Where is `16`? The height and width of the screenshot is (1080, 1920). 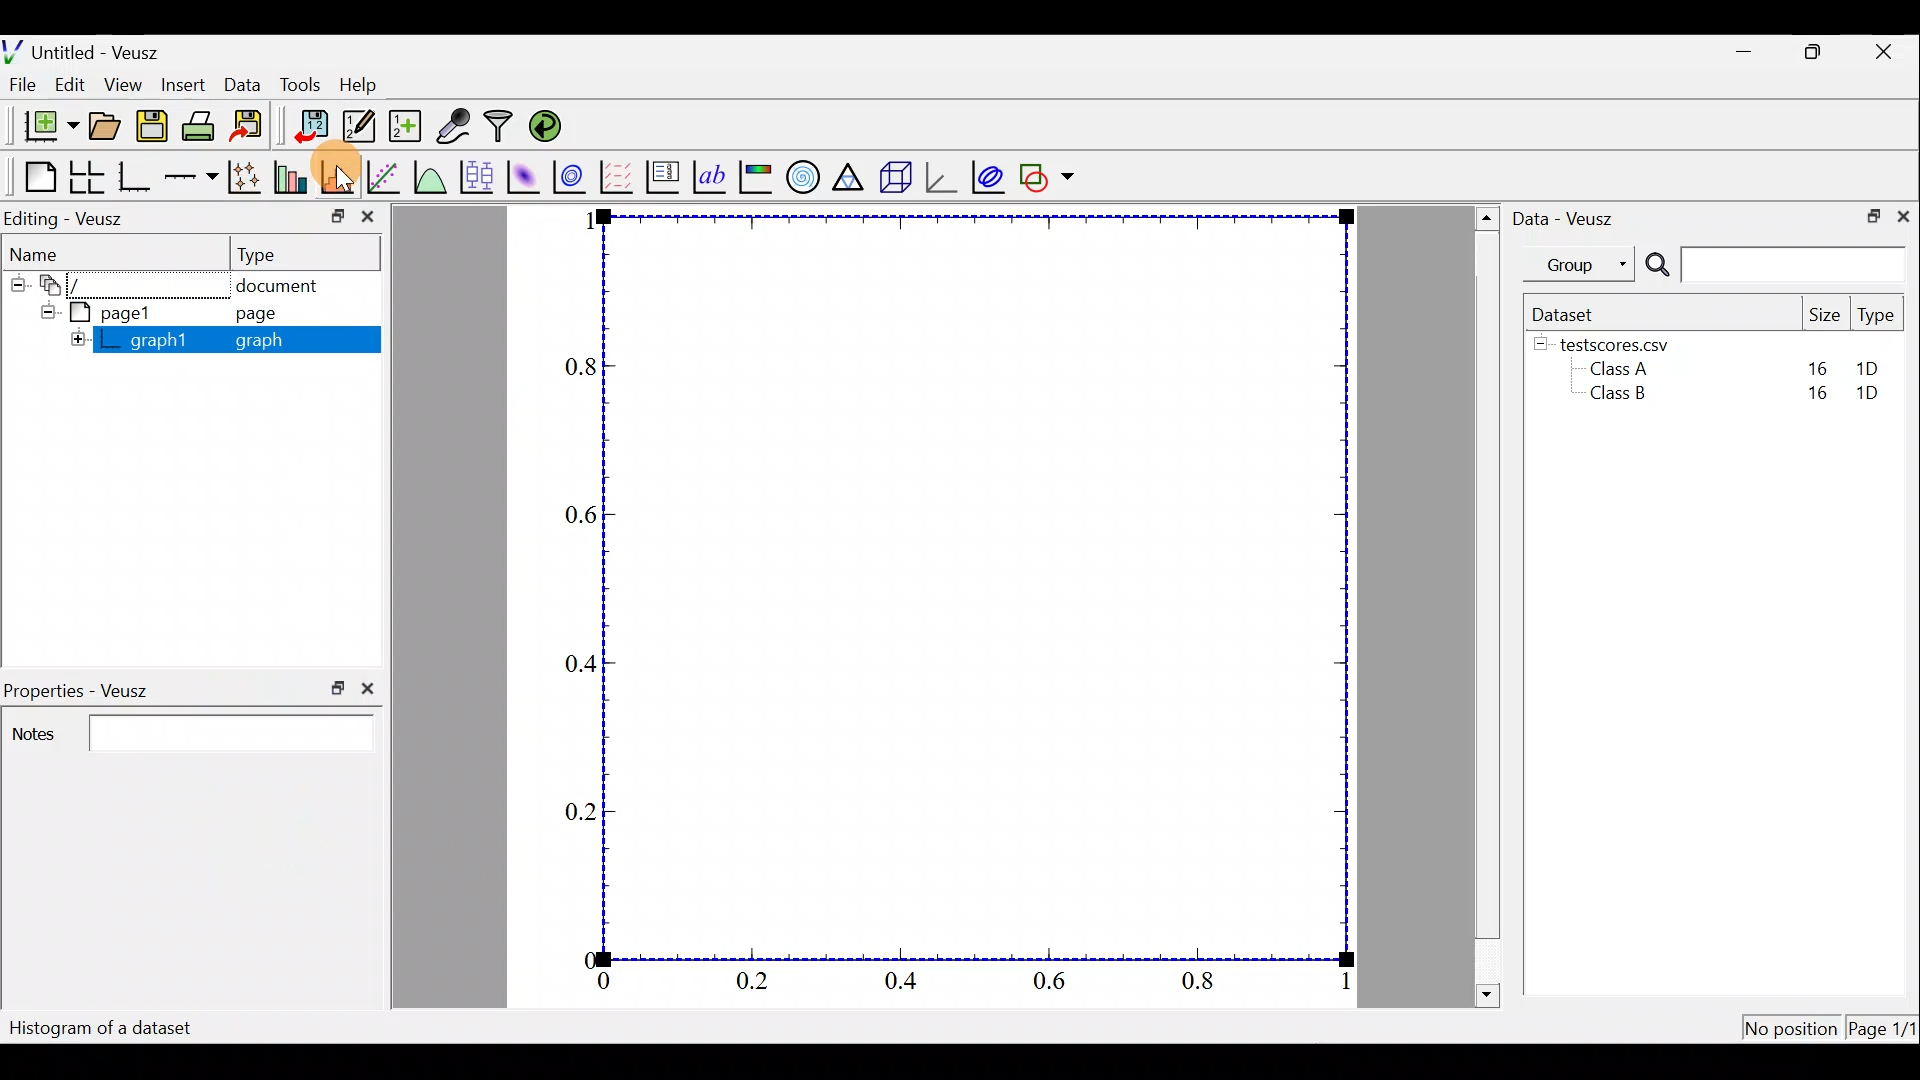 16 is located at coordinates (1817, 366).